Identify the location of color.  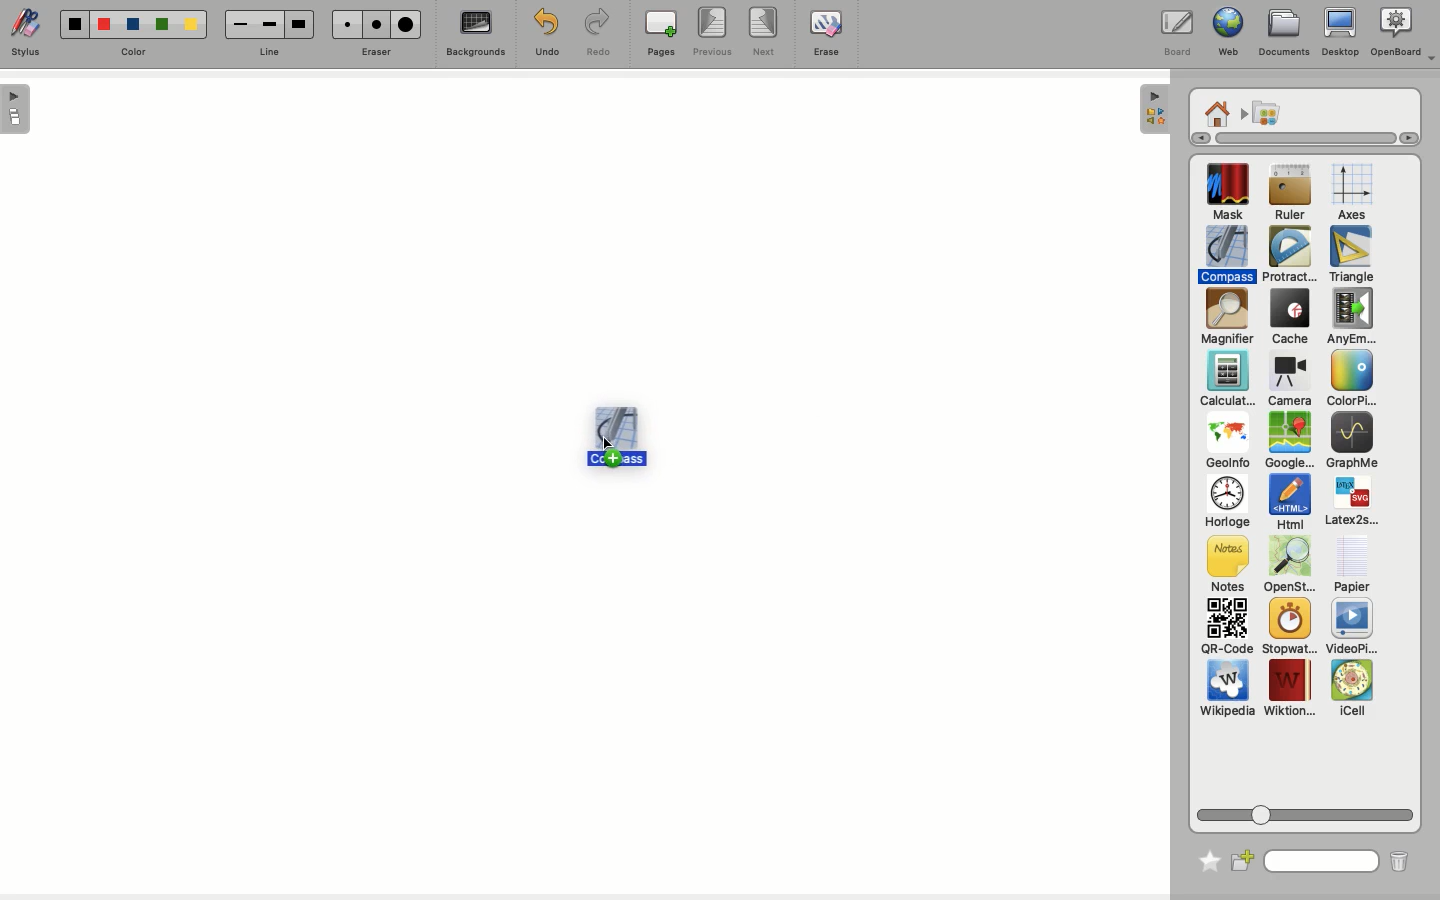
(133, 51).